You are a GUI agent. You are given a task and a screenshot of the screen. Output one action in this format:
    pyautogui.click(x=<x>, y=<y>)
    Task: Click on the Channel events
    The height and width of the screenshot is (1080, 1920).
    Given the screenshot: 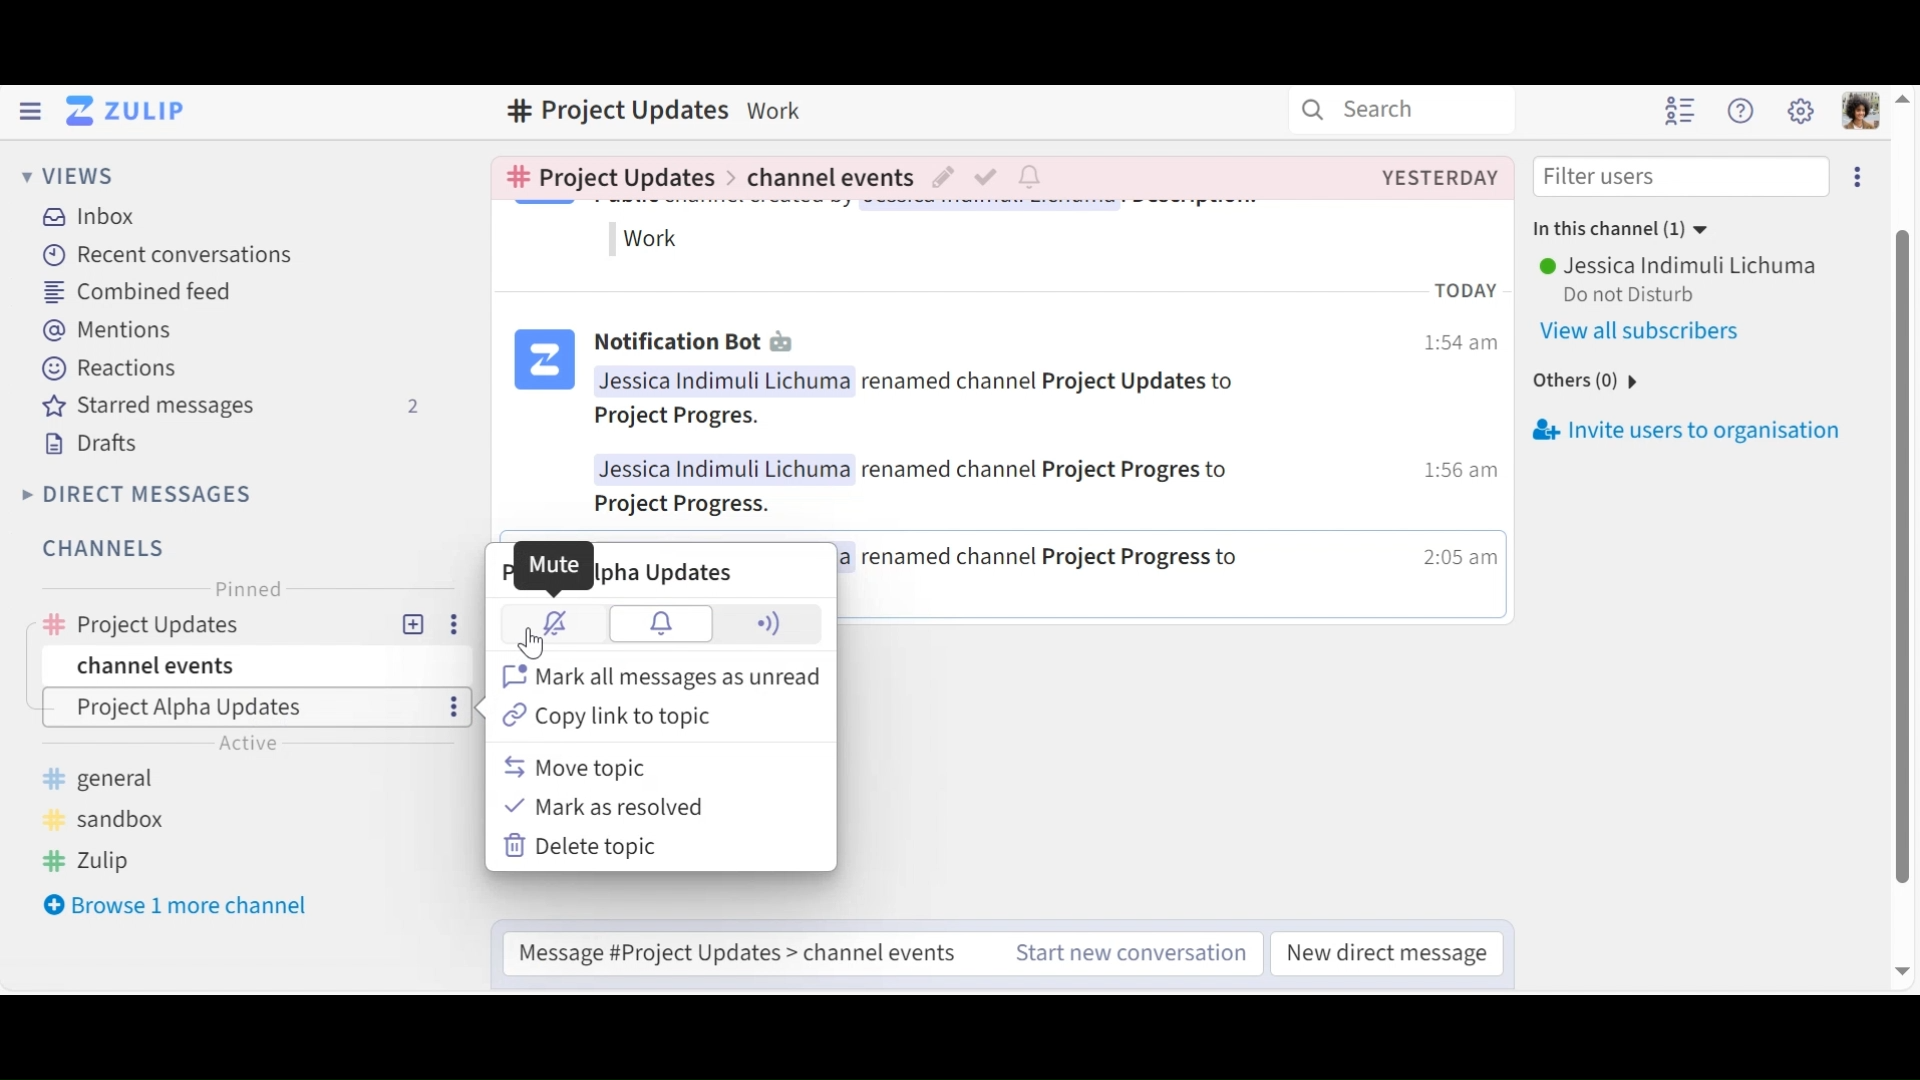 What is the action you would take?
    pyautogui.click(x=256, y=663)
    